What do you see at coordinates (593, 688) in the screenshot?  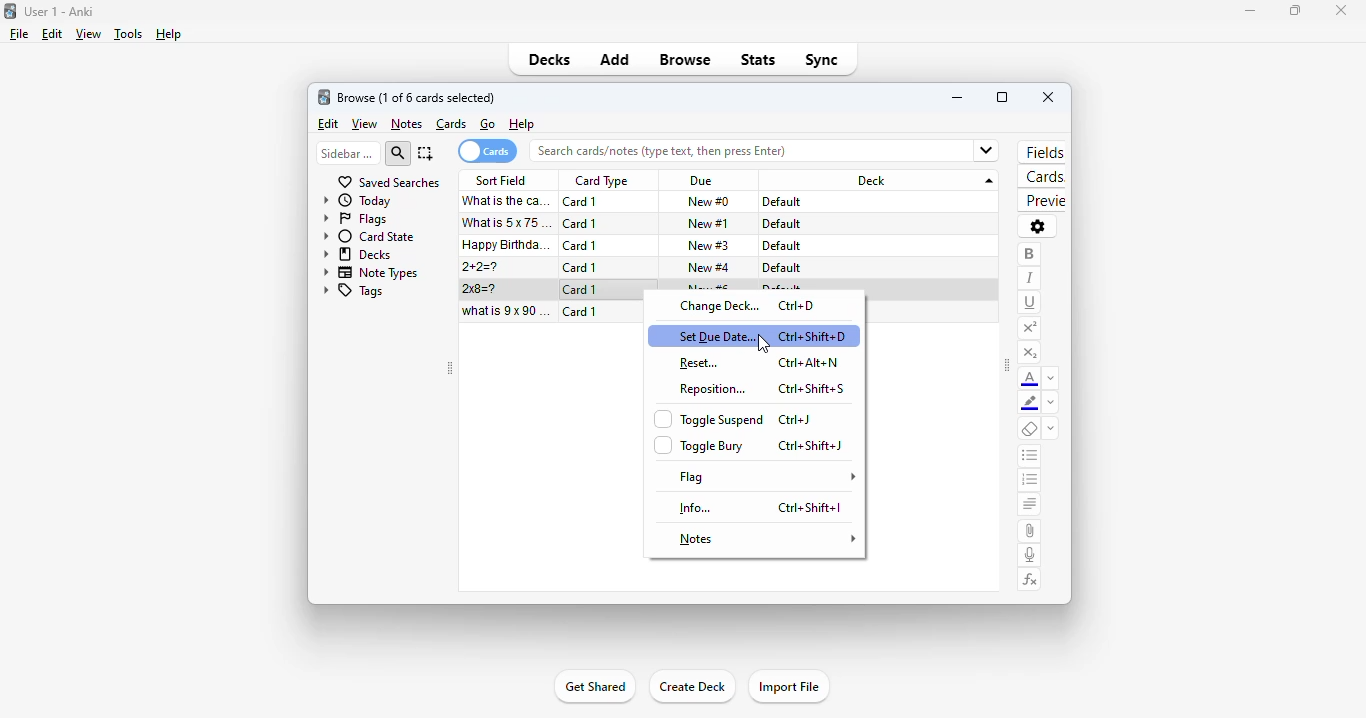 I see `get shared` at bounding box center [593, 688].